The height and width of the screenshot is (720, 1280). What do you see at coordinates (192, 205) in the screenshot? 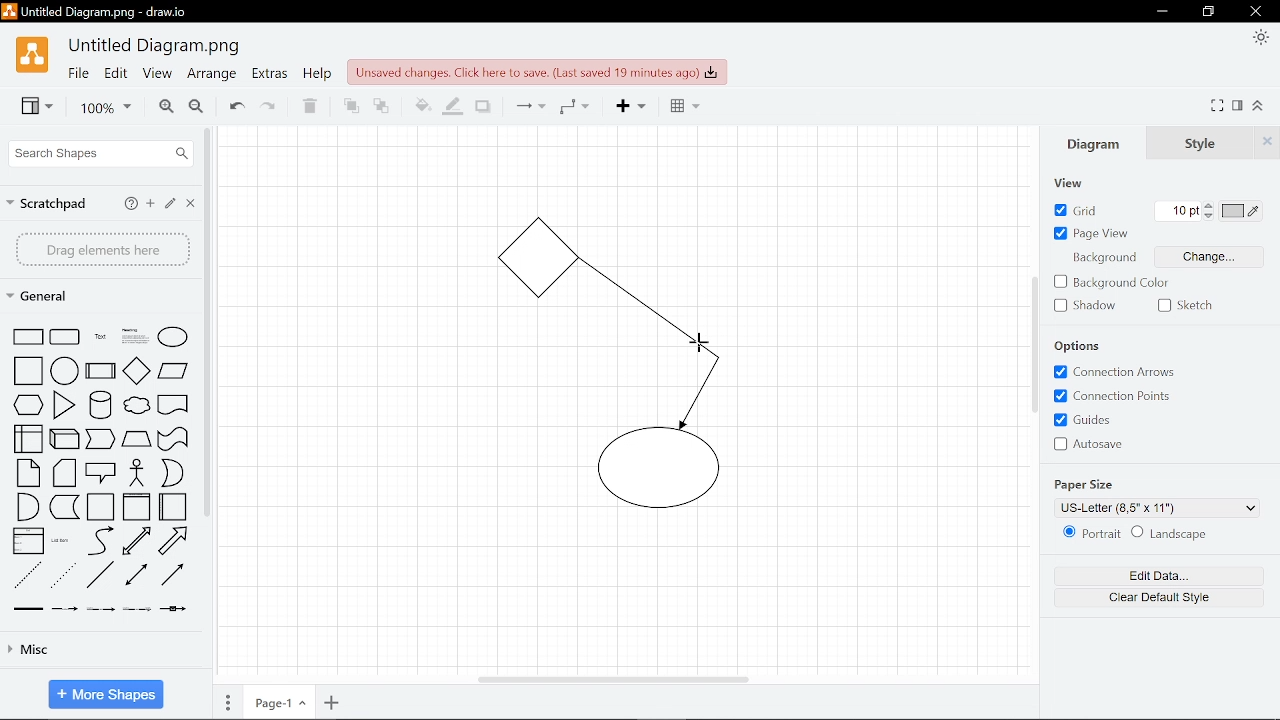
I see `Close` at bounding box center [192, 205].